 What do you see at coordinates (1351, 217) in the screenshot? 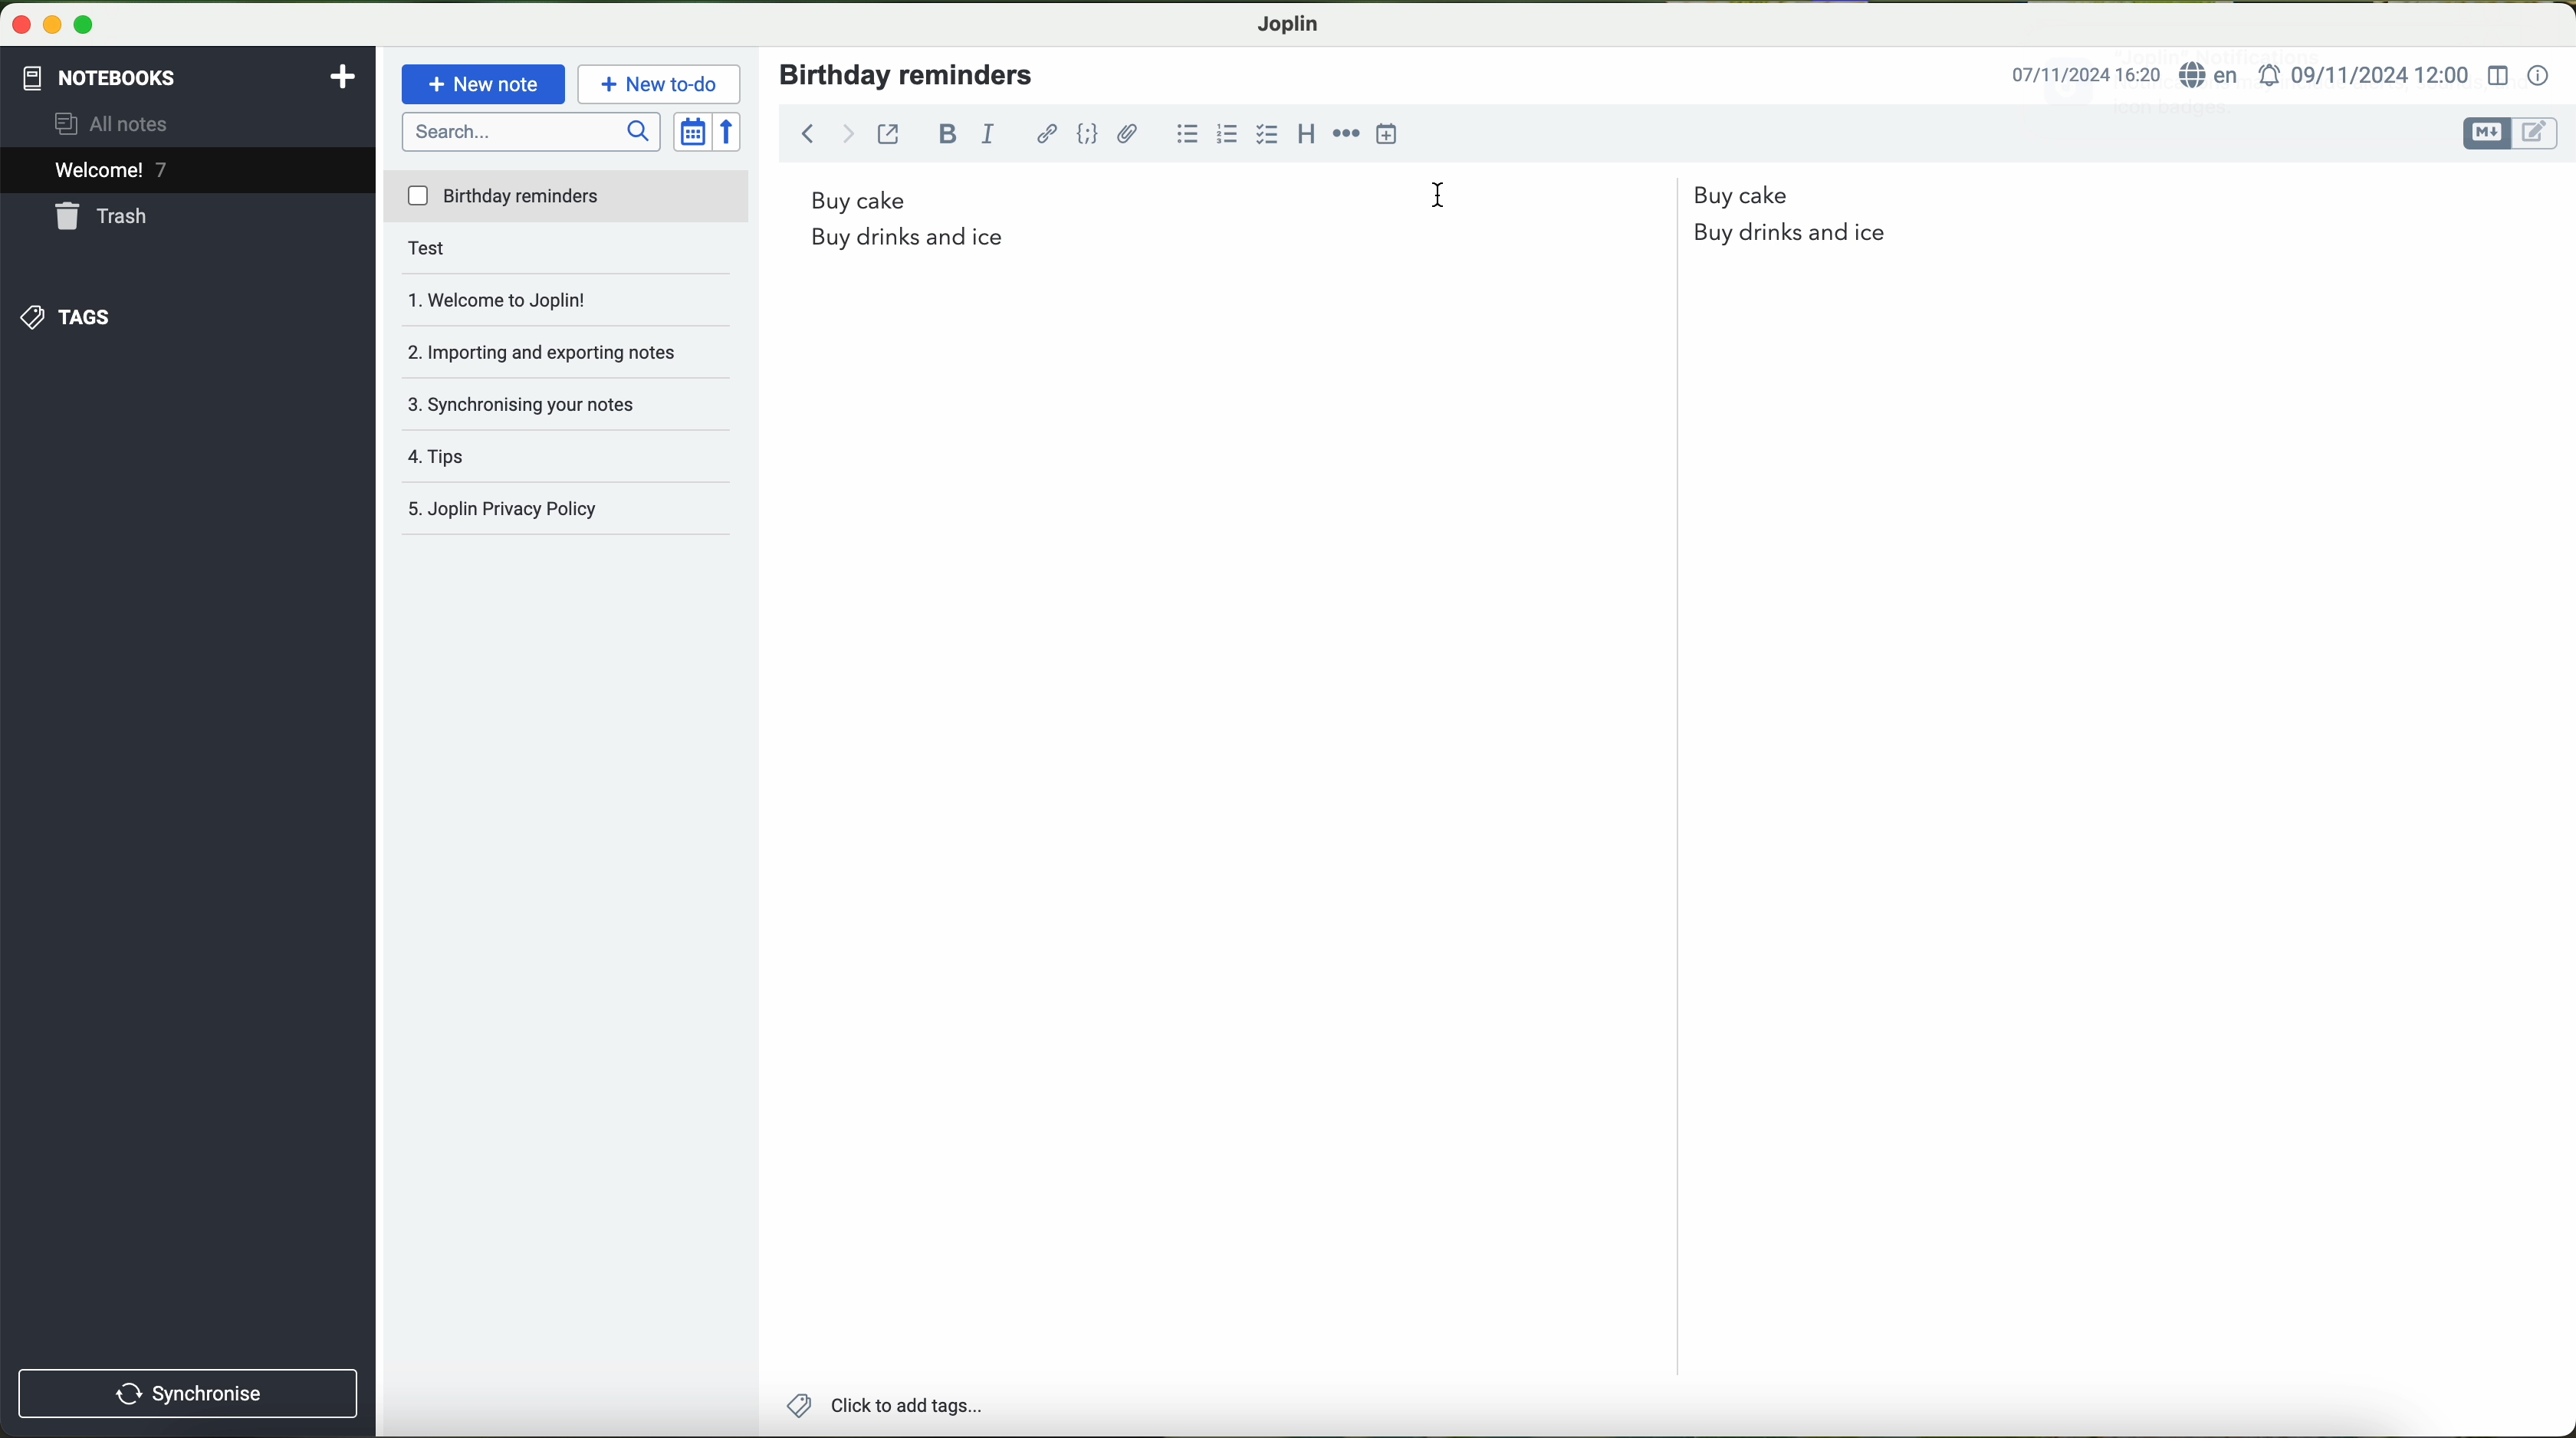
I see `birthday reminders list` at bounding box center [1351, 217].